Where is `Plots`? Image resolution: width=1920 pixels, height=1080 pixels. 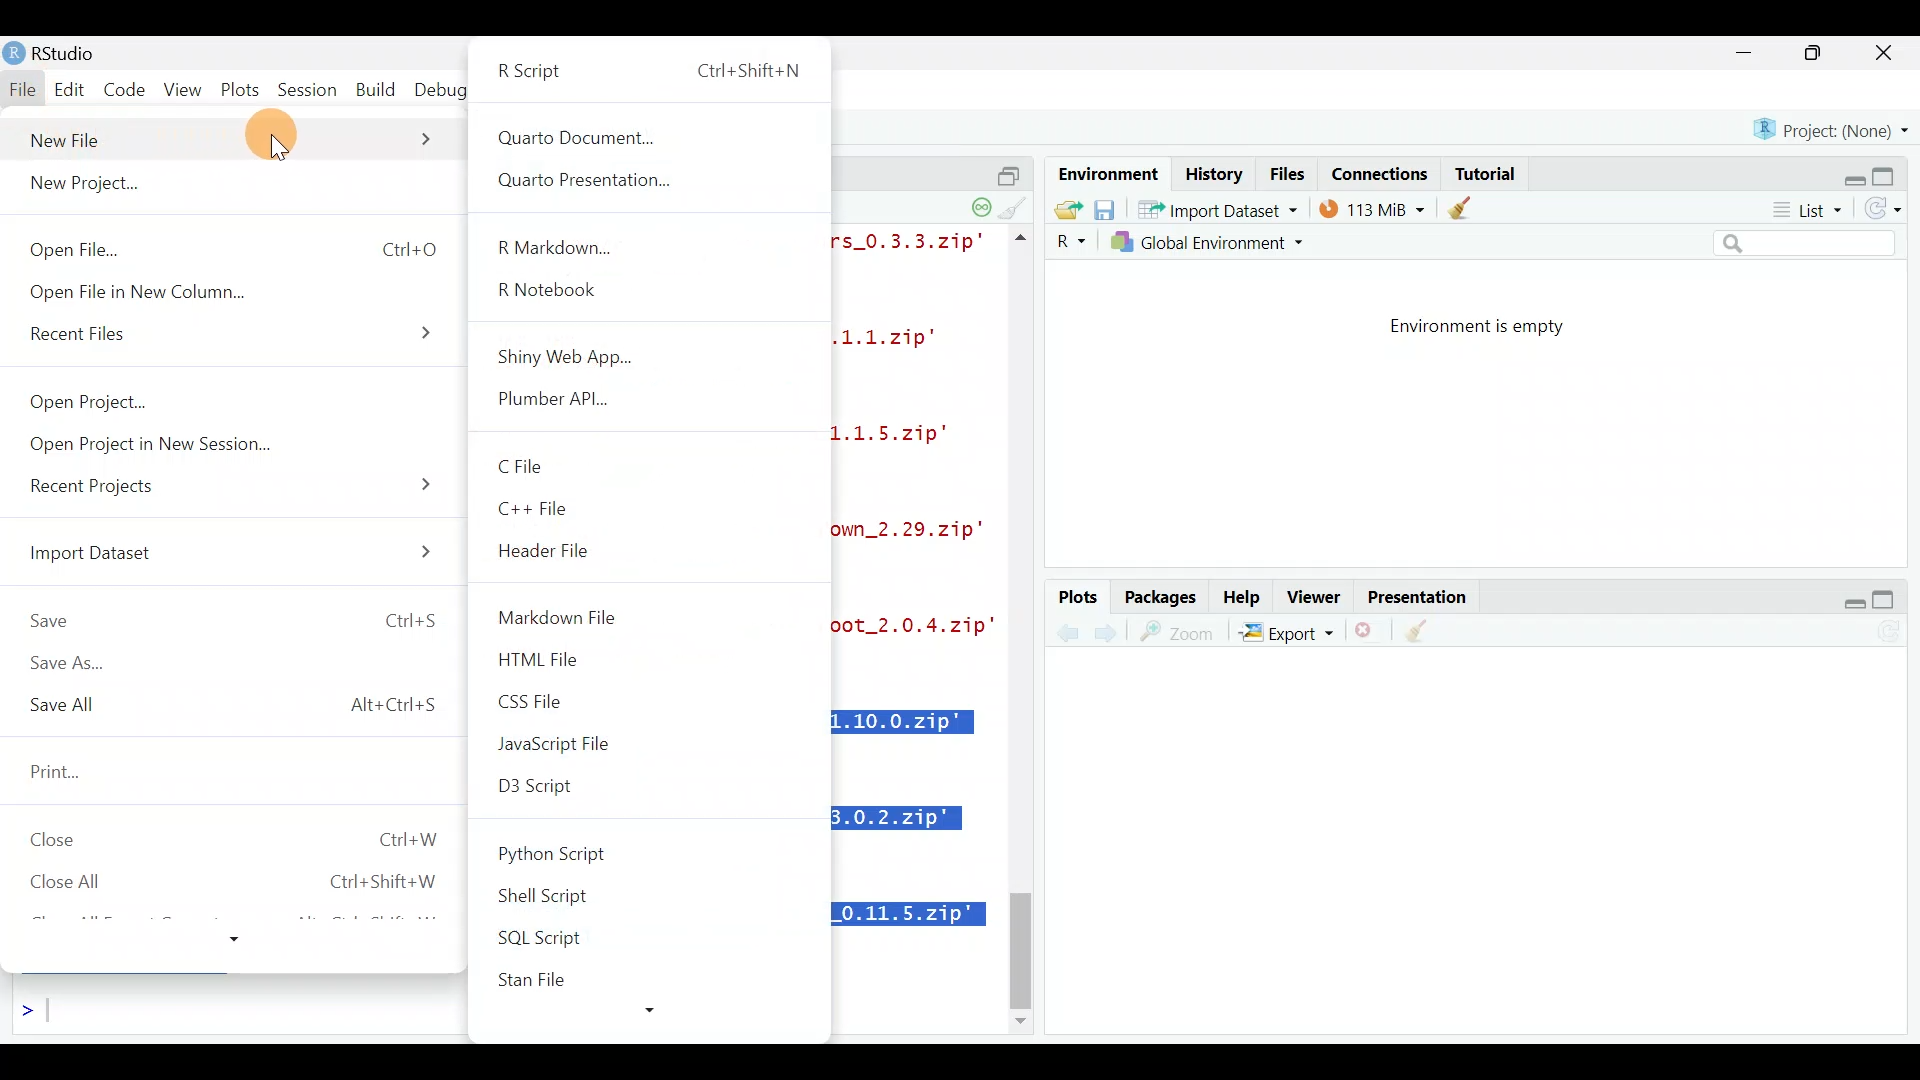
Plots is located at coordinates (241, 86).